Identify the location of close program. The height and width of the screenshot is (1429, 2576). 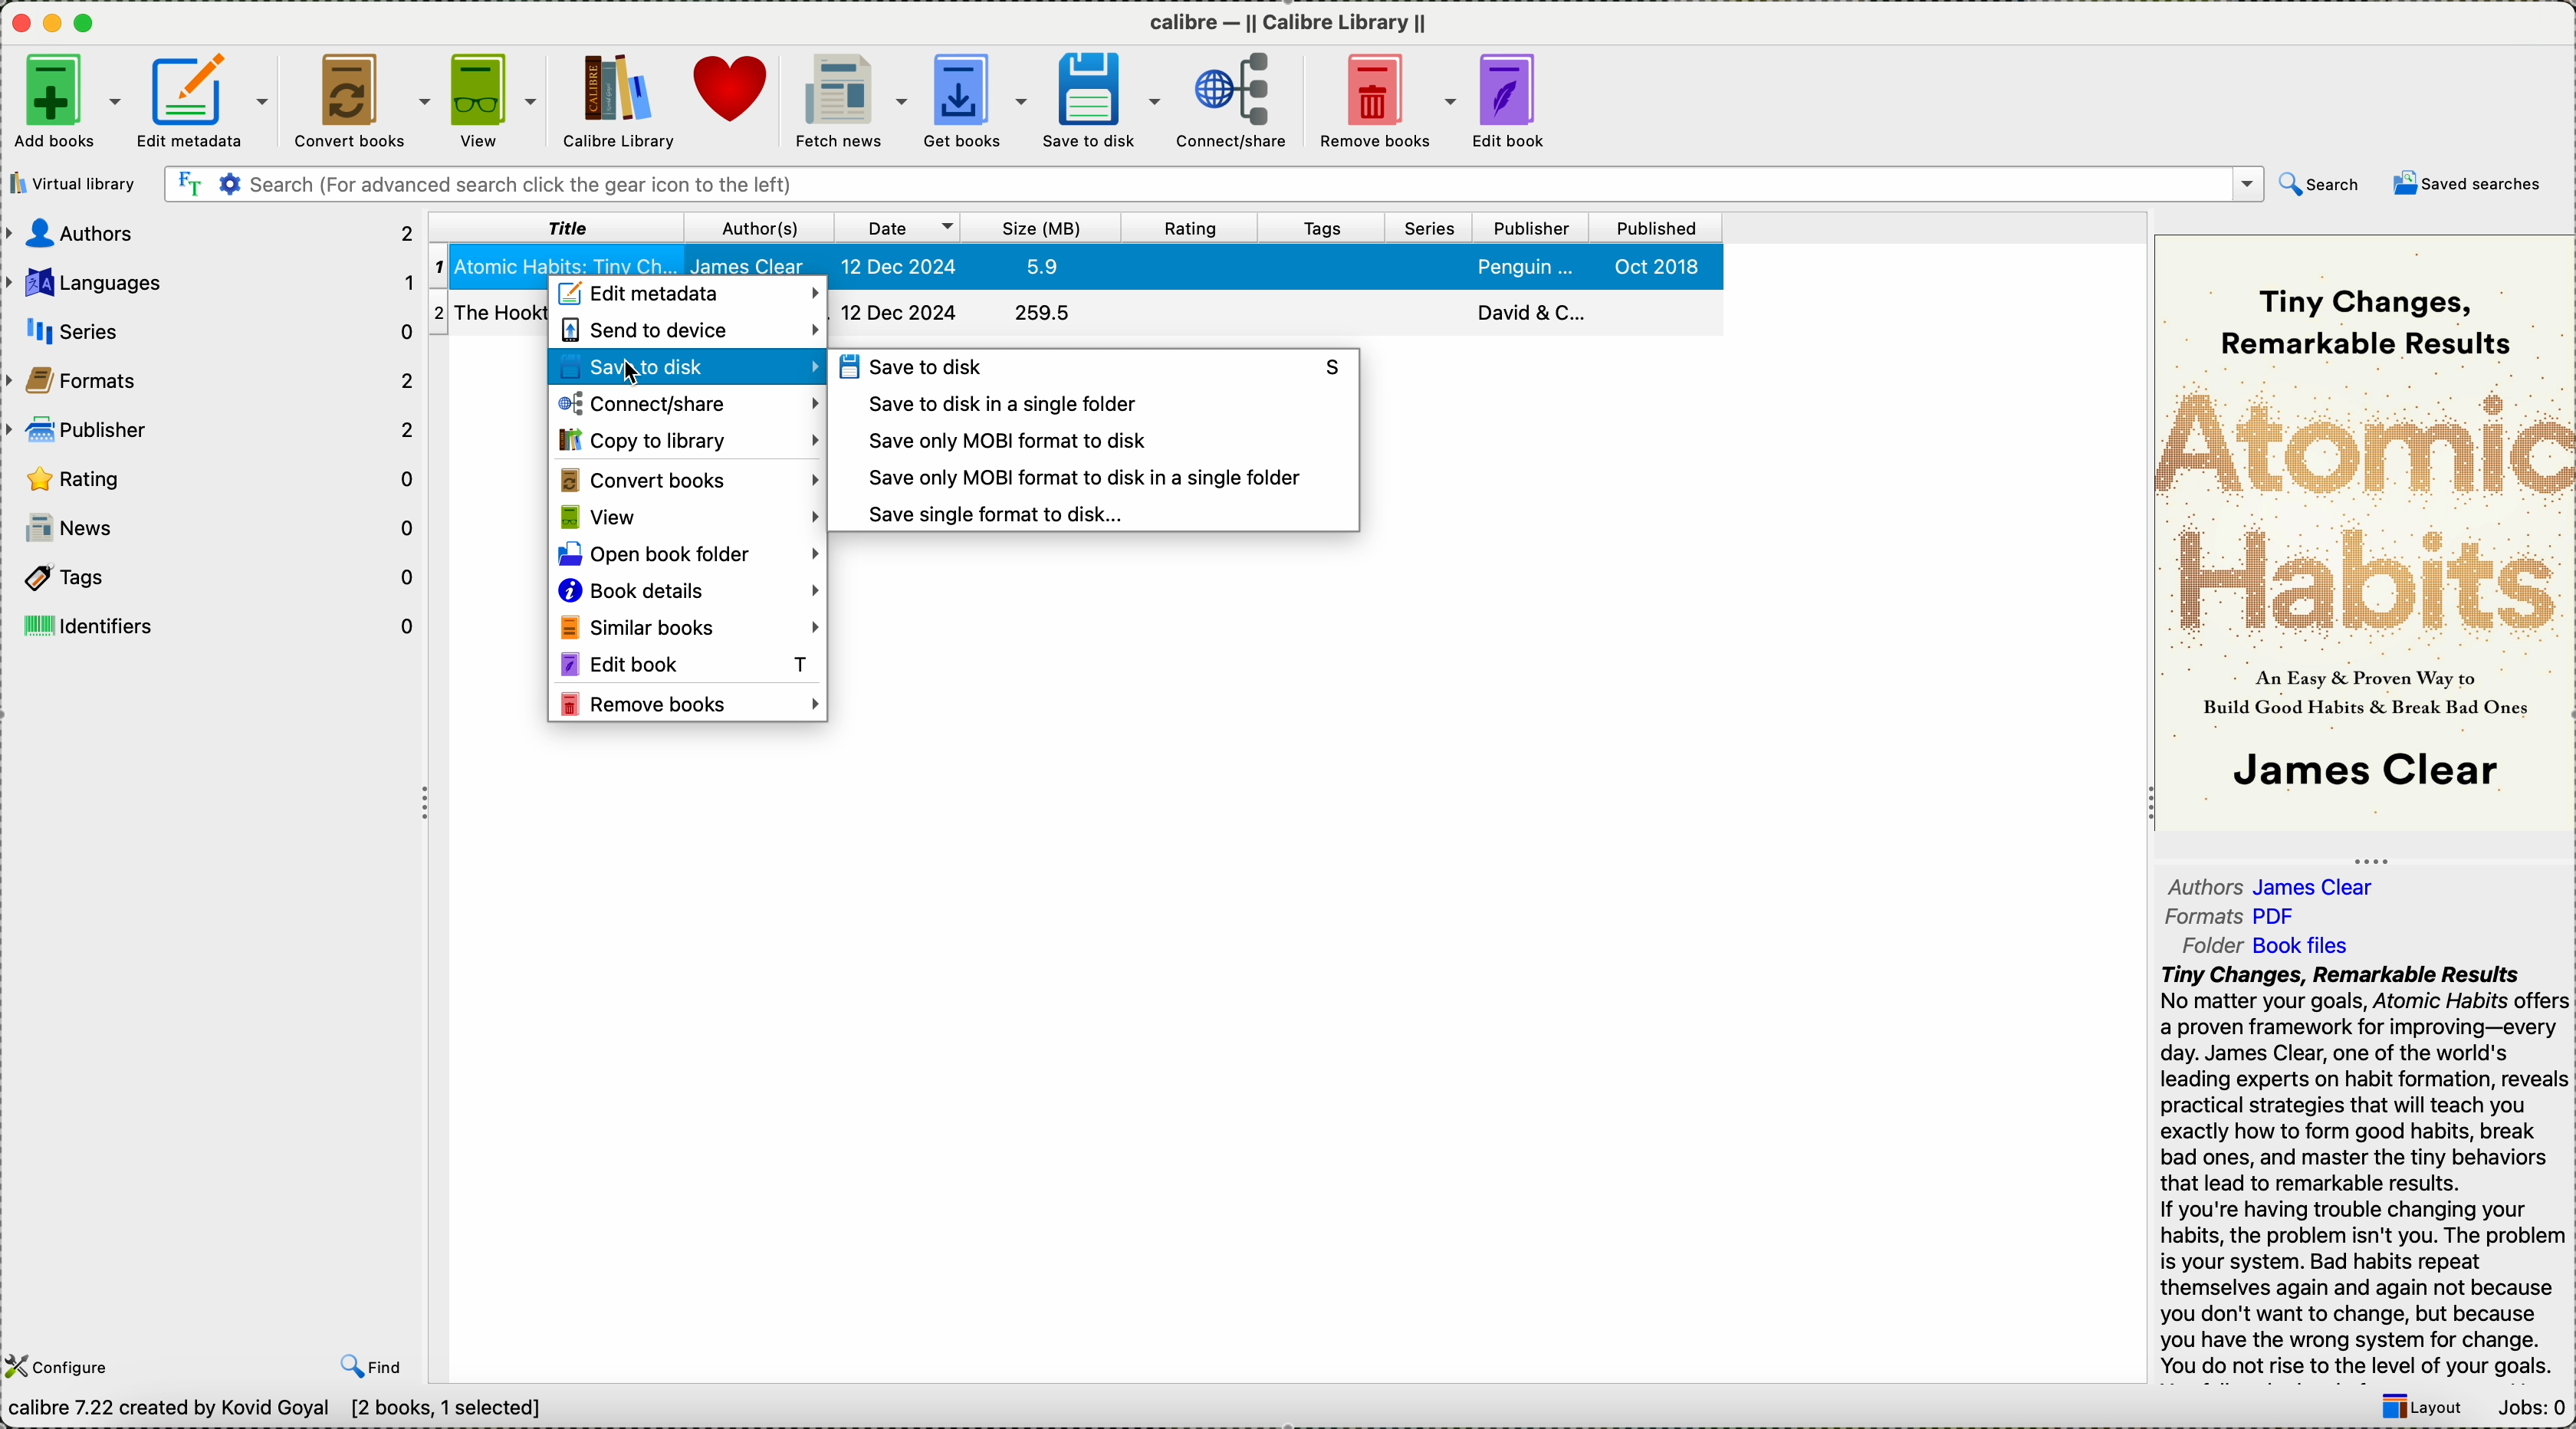
(16, 21).